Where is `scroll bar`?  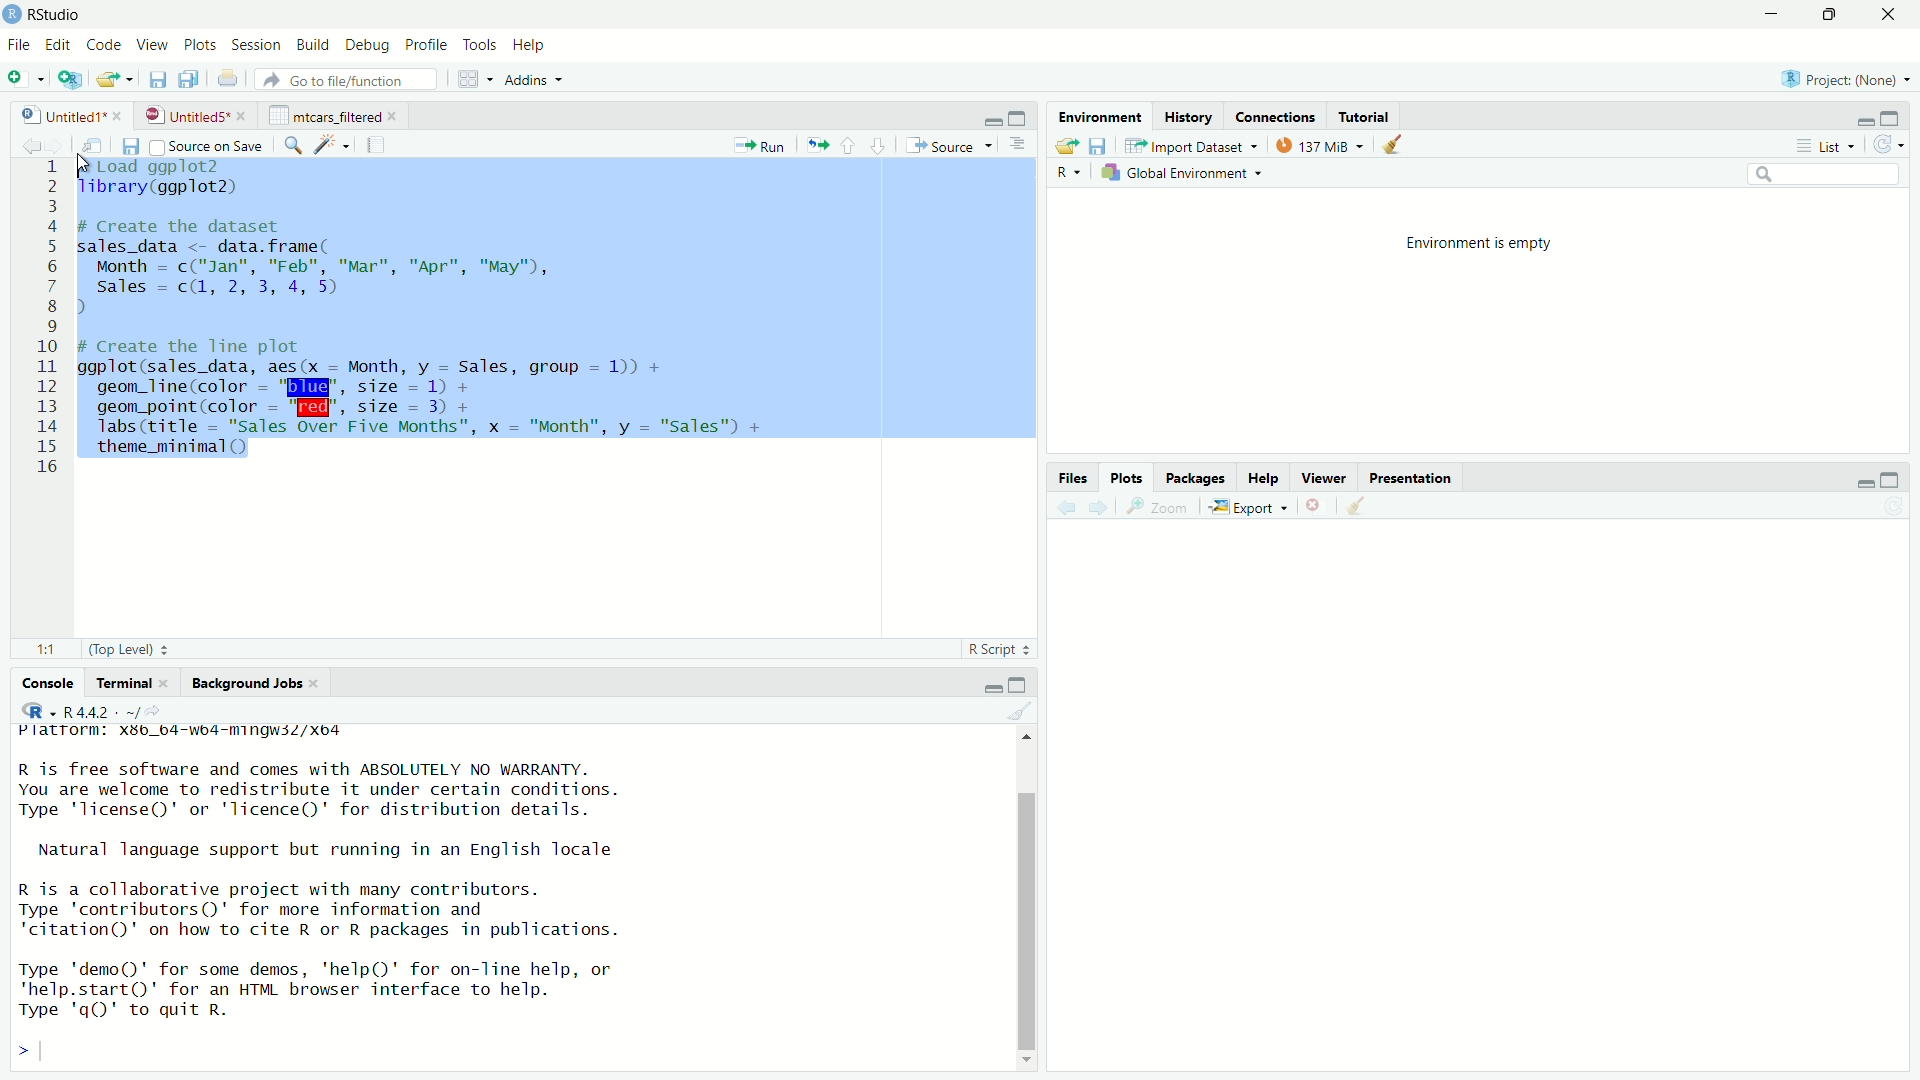
scroll bar is located at coordinates (1025, 920).